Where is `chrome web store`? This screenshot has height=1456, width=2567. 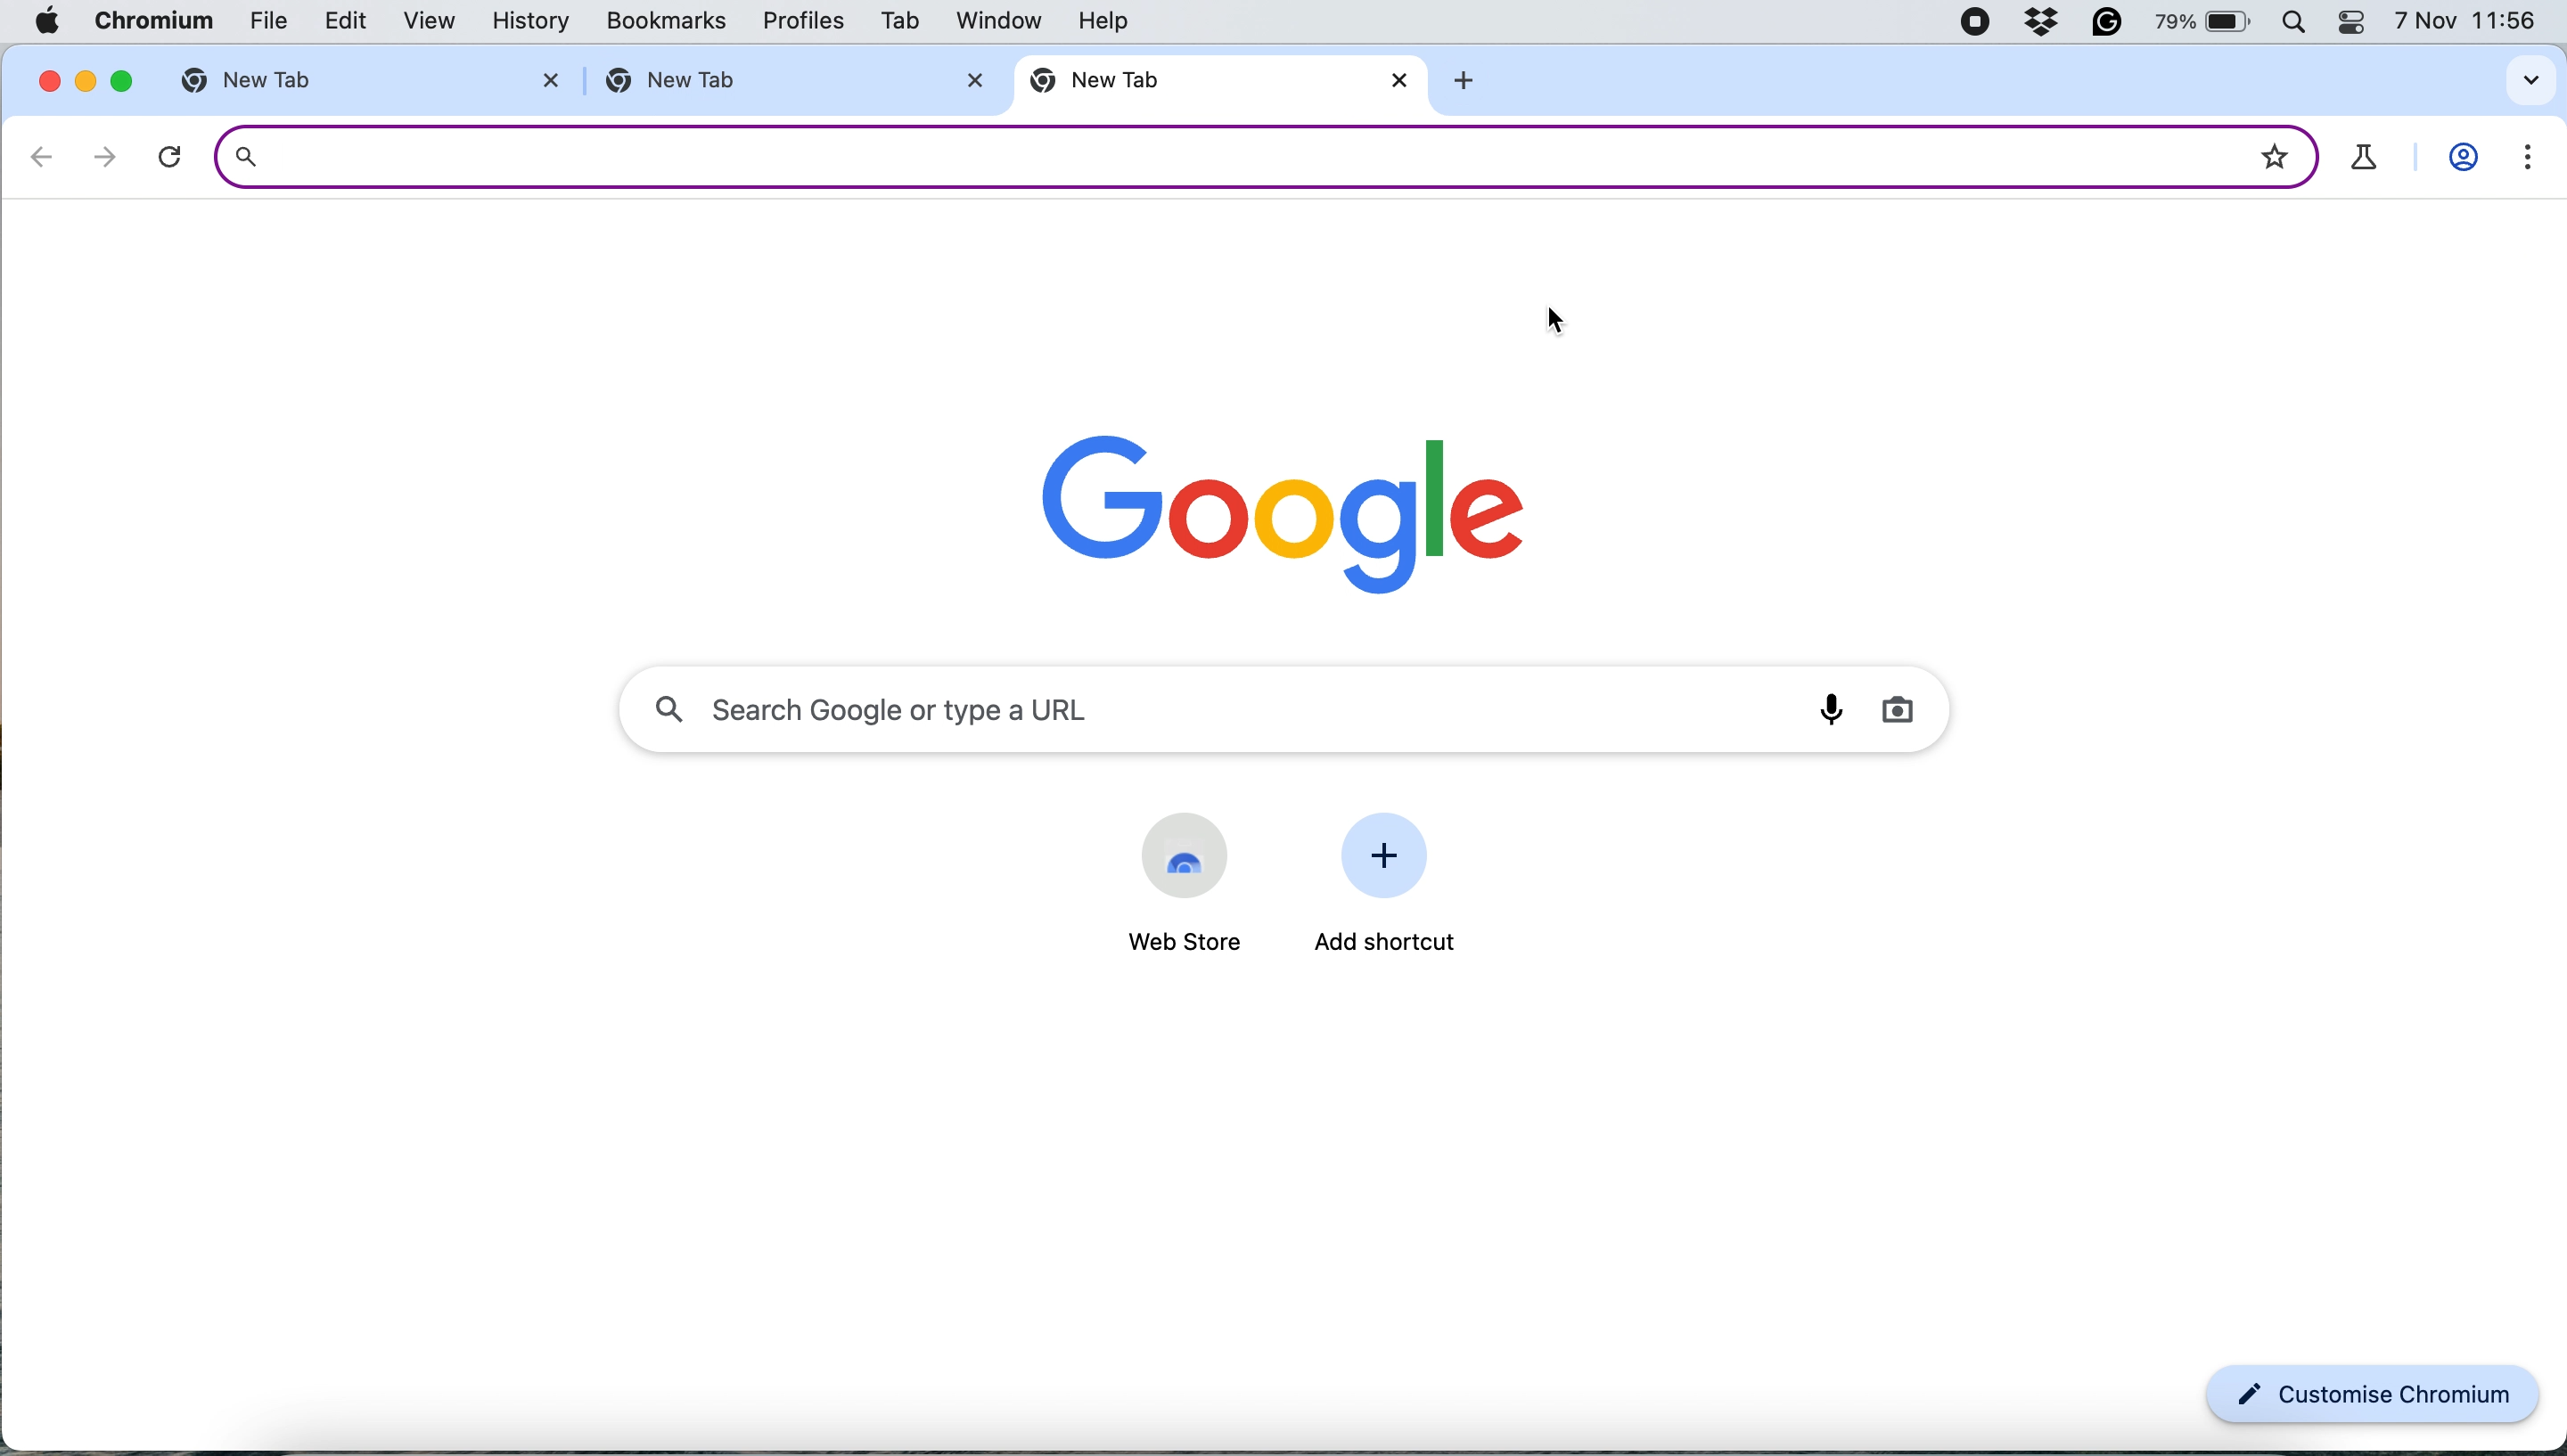 chrome web store is located at coordinates (1185, 854).